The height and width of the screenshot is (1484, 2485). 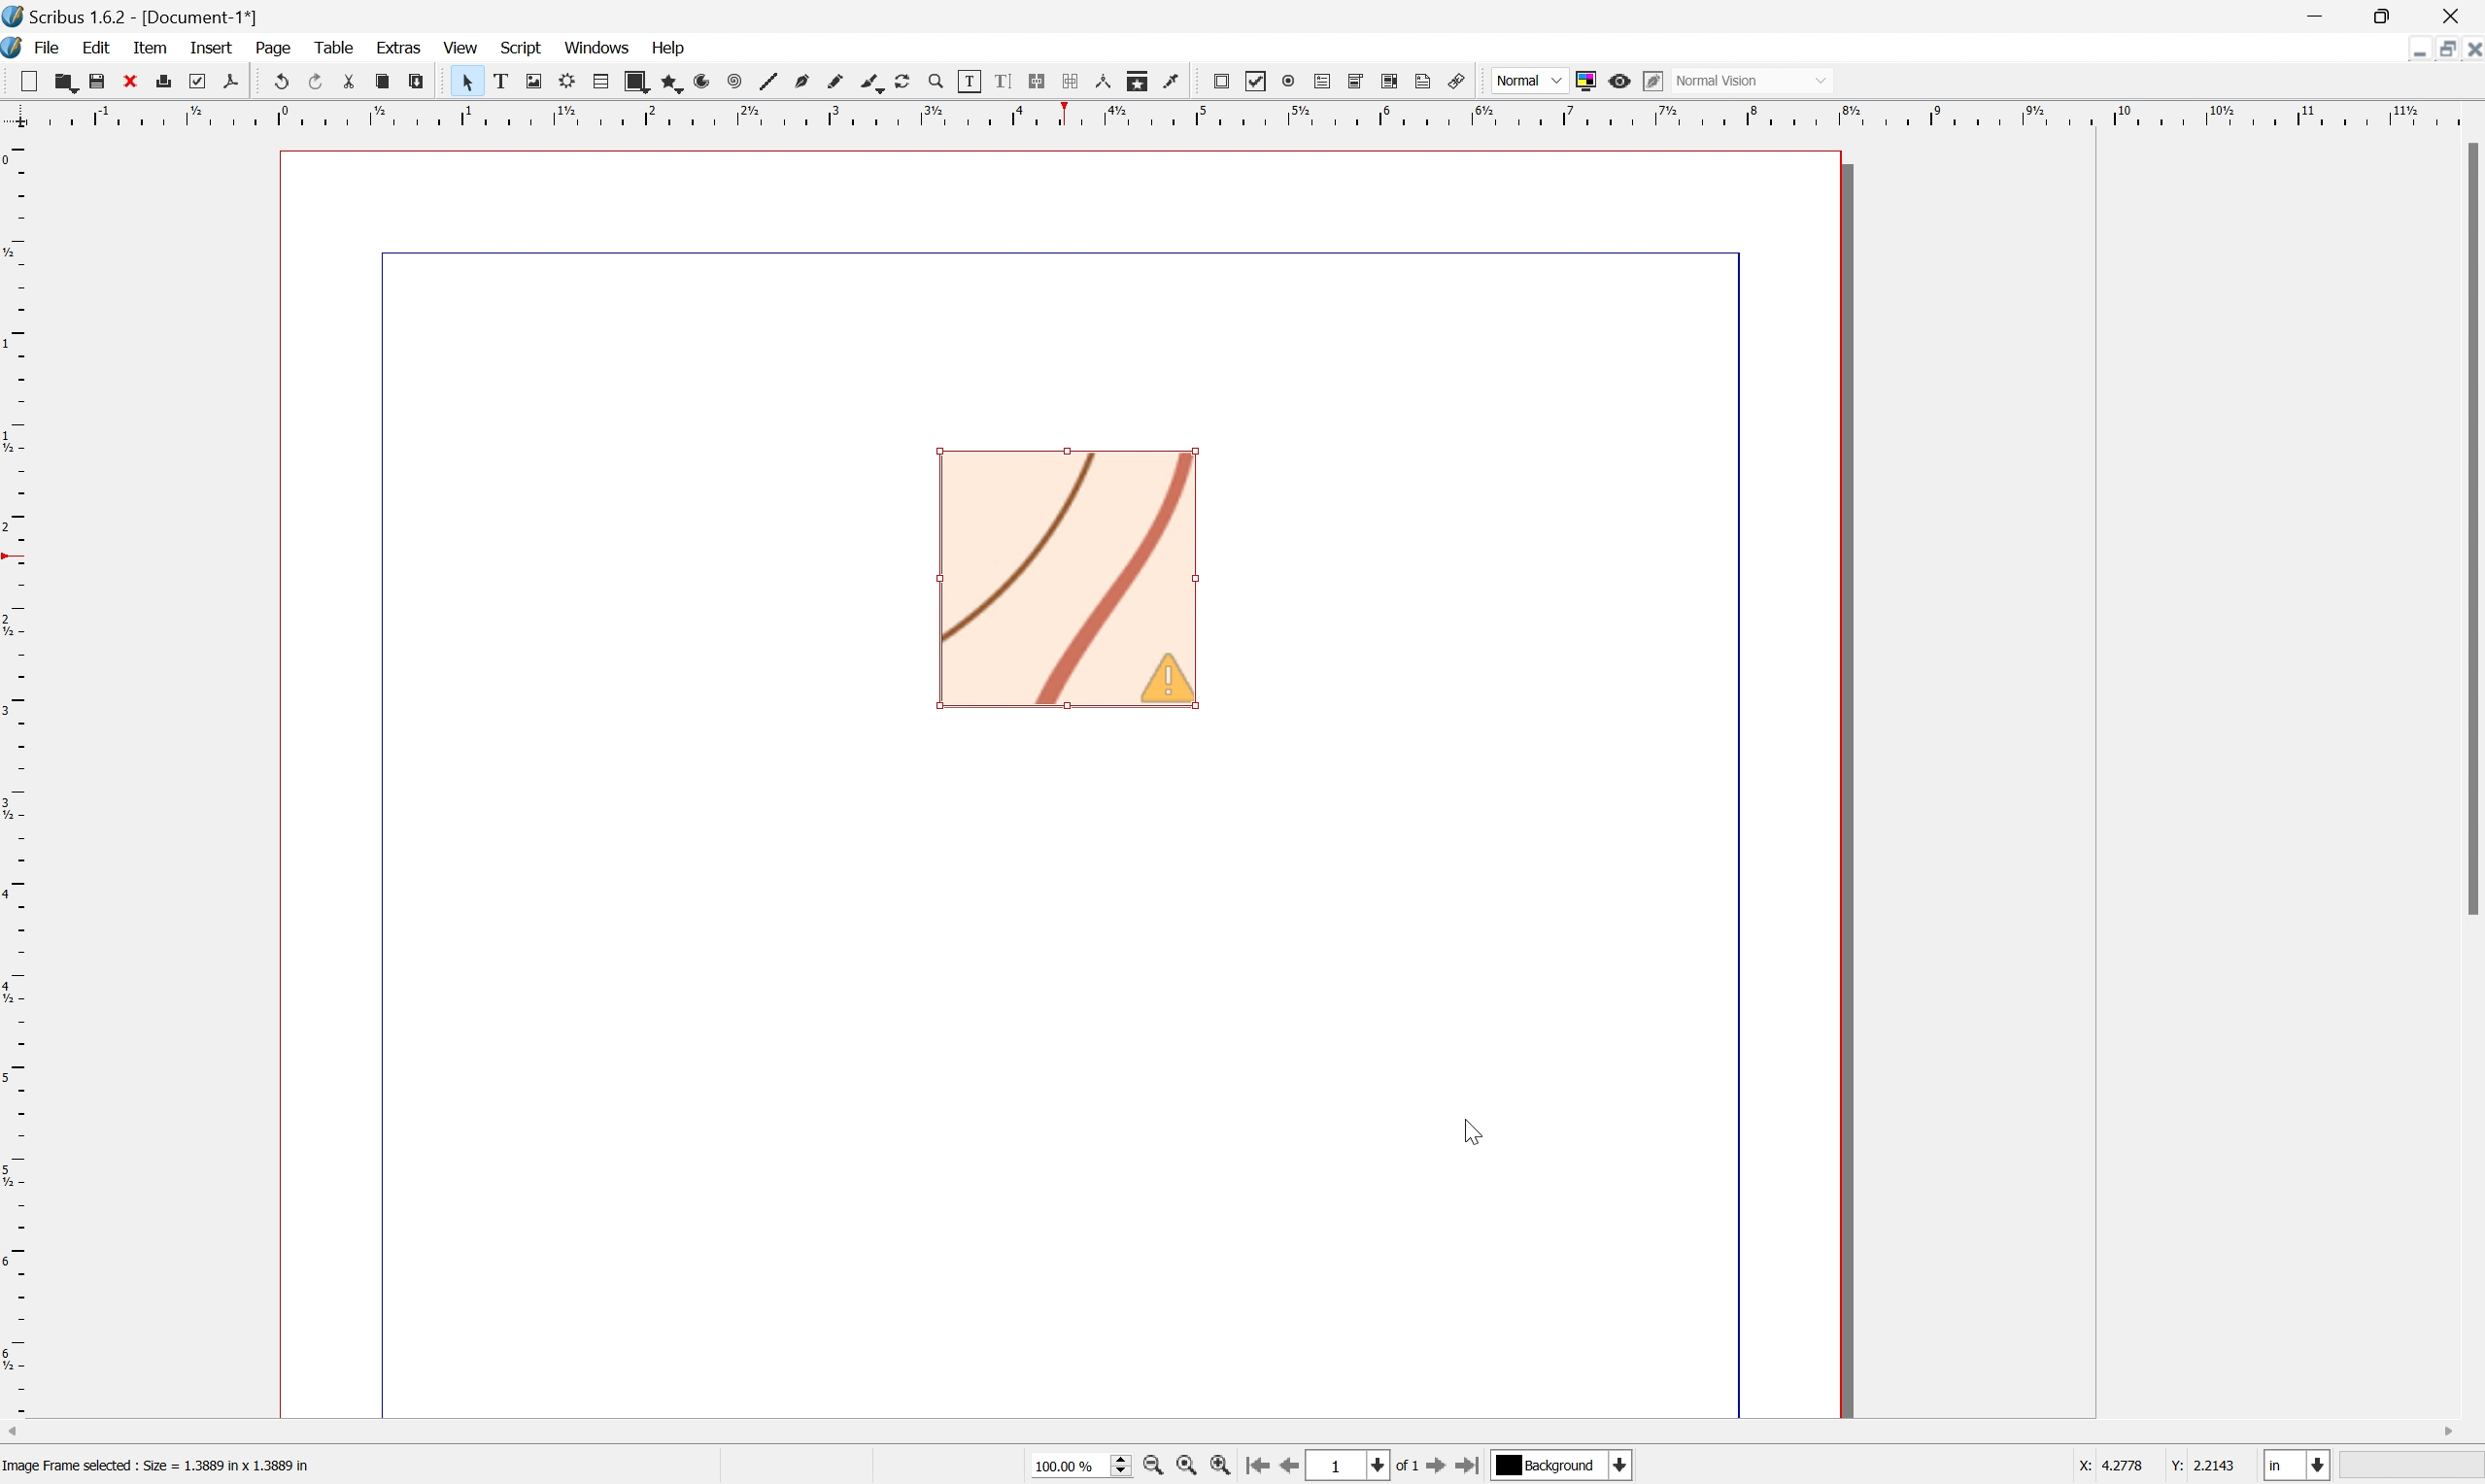 What do you see at coordinates (1242, 1427) in the screenshot?
I see `Scroll bar` at bounding box center [1242, 1427].